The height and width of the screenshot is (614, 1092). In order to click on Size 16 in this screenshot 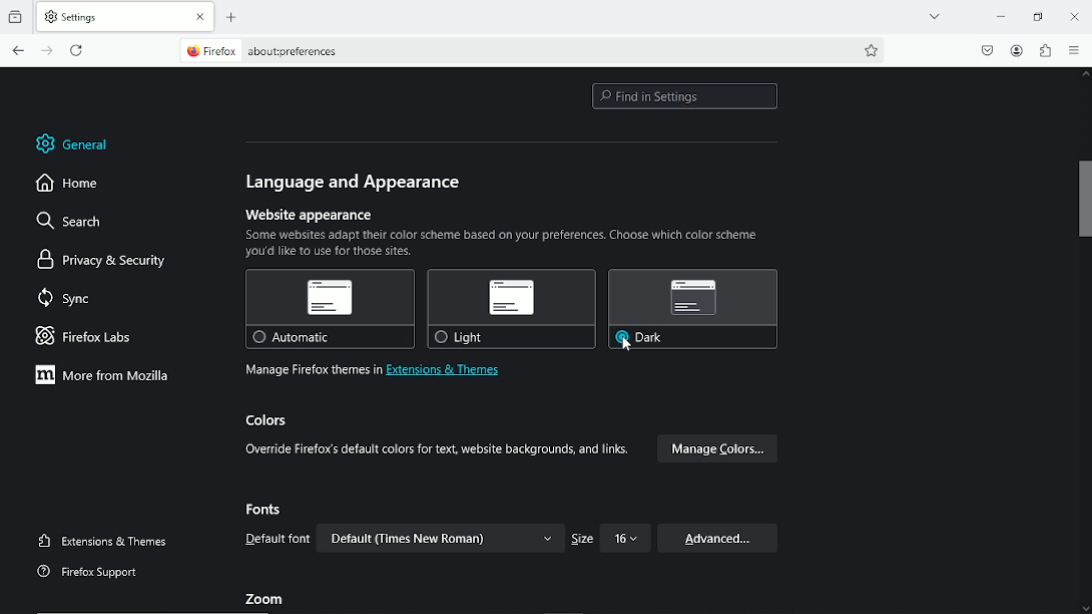, I will do `click(608, 538)`.